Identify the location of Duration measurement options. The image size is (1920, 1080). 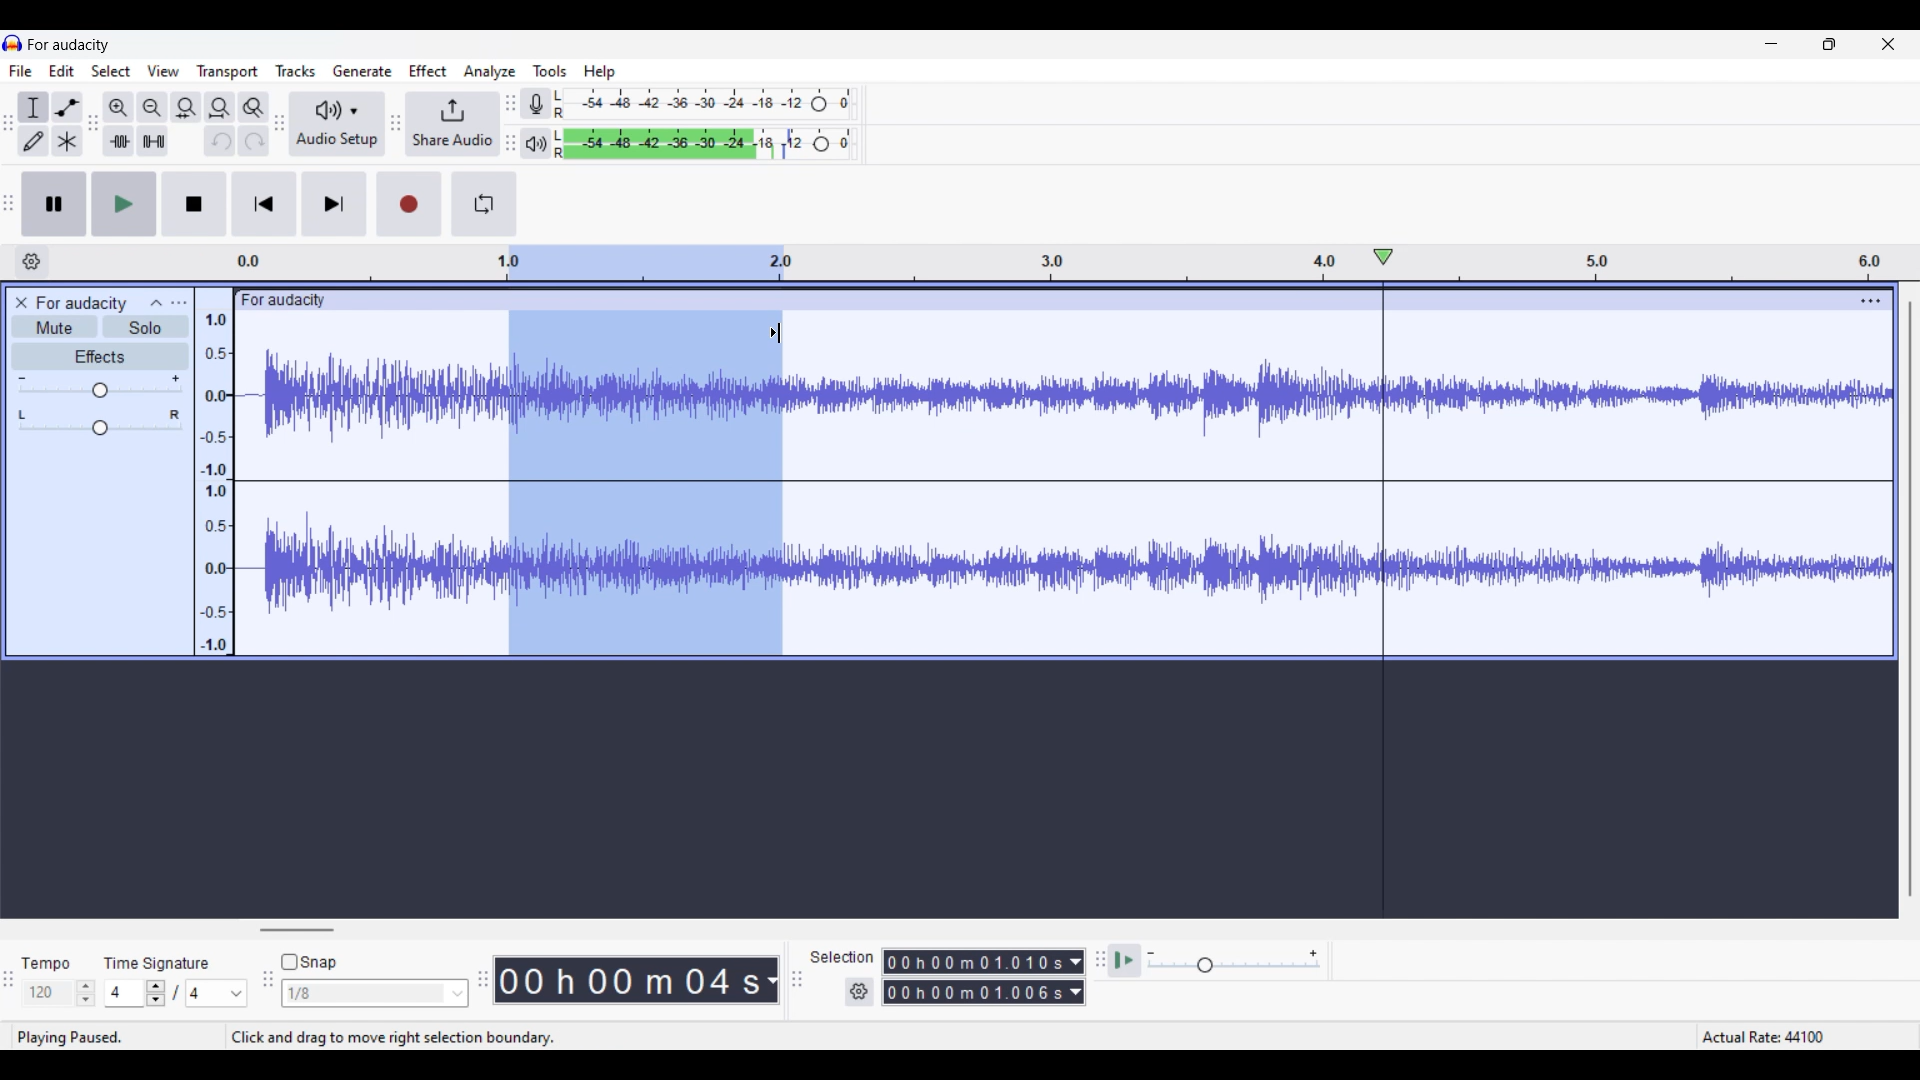
(771, 980).